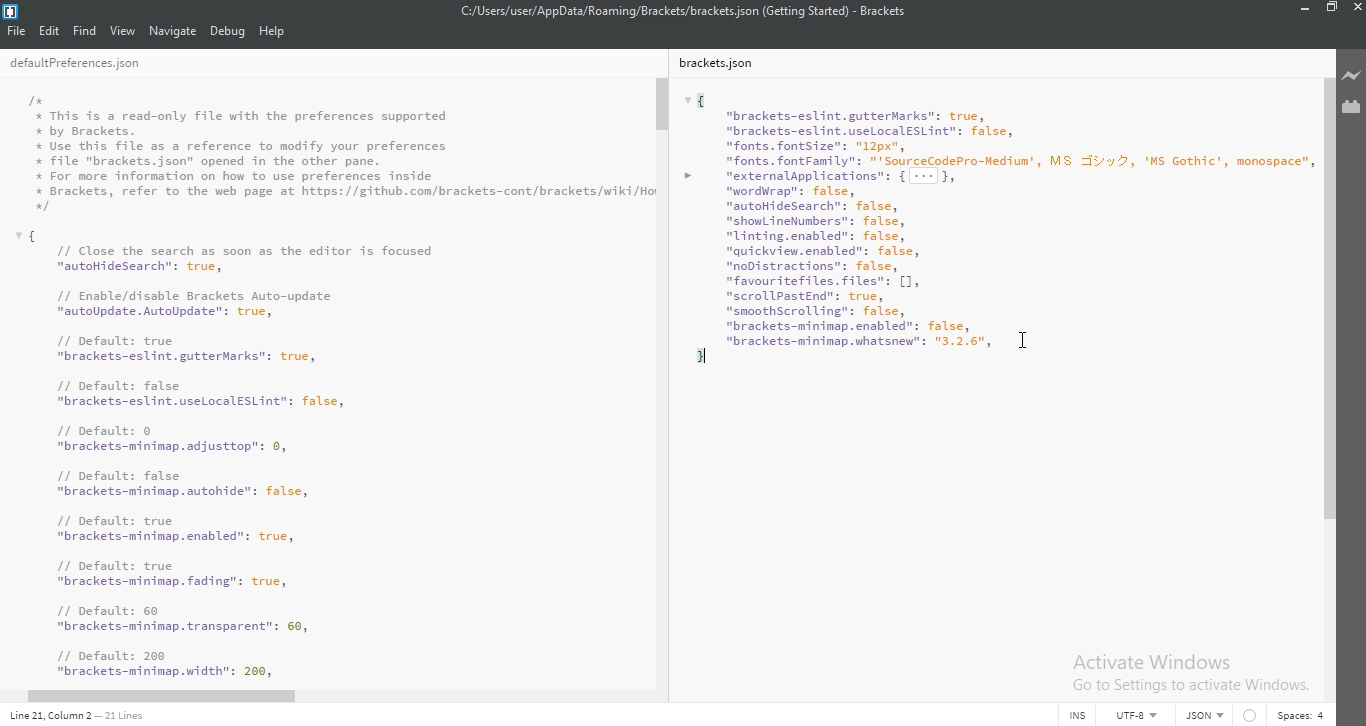 The image size is (1366, 726). I want to click on File, so click(18, 30).